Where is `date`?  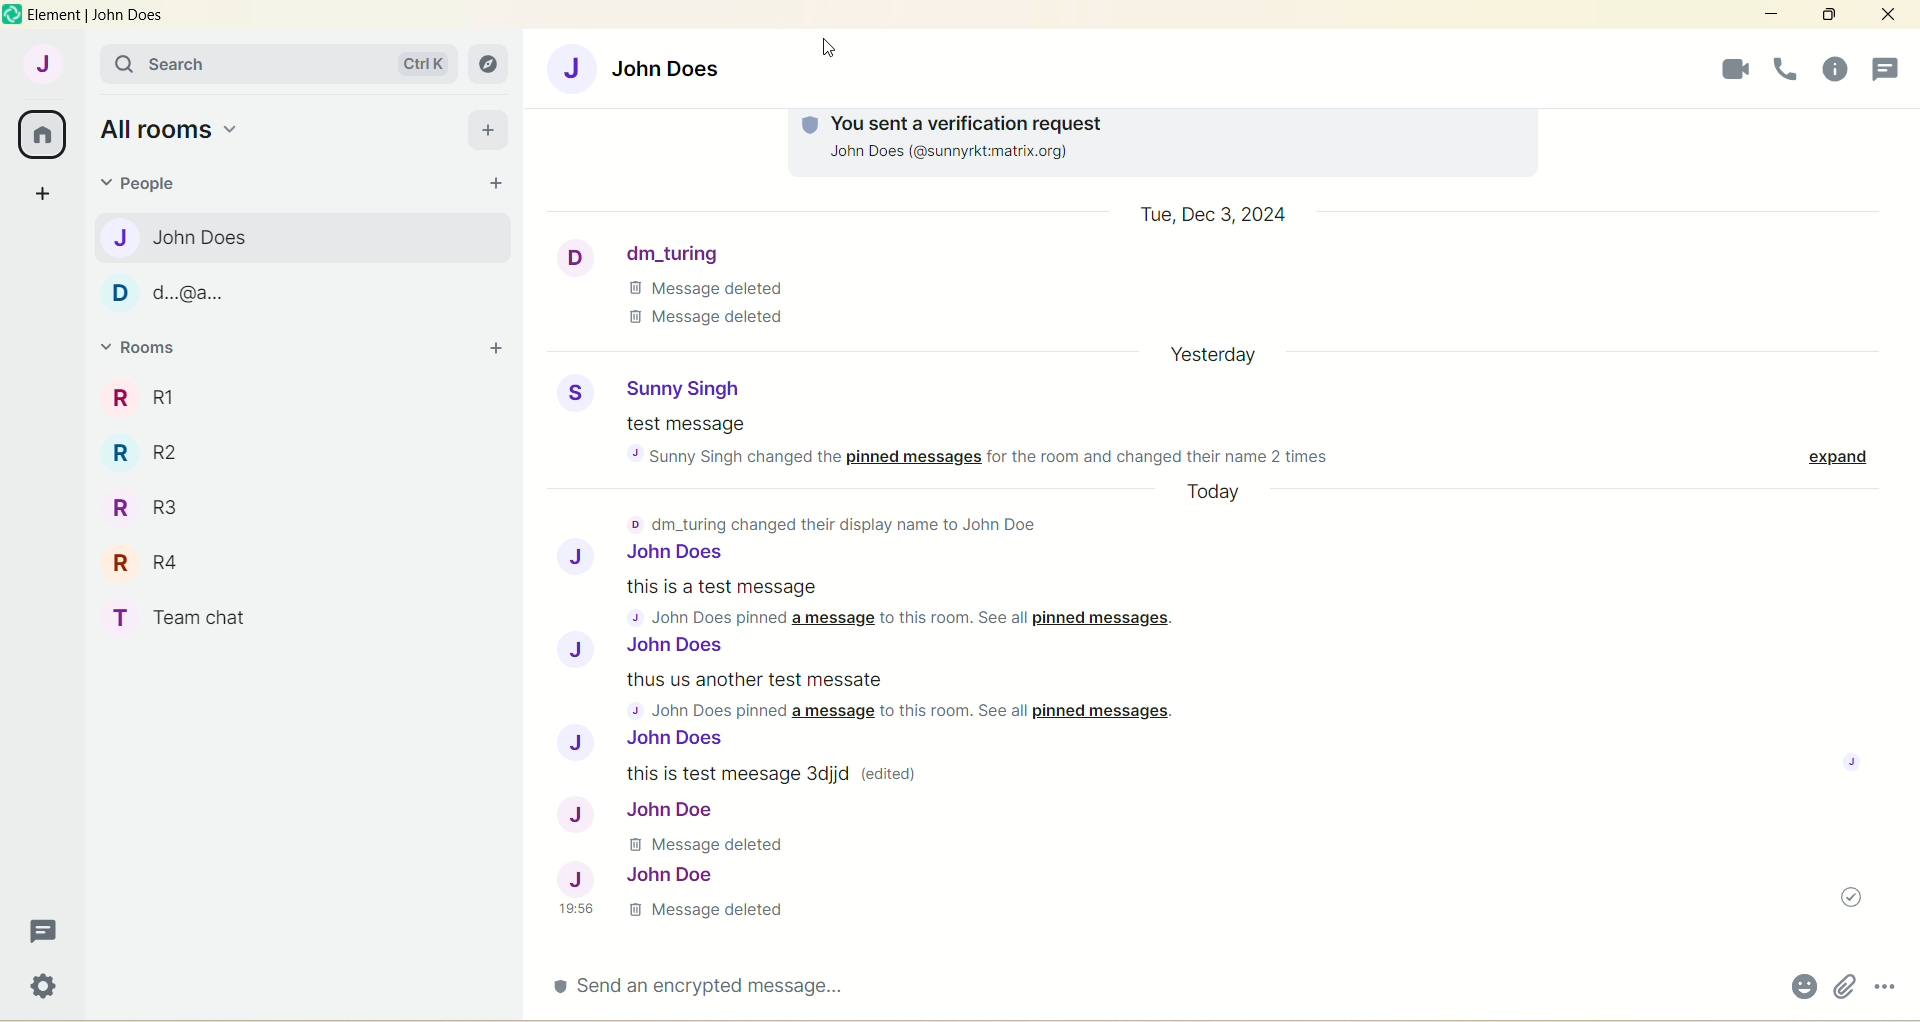
date is located at coordinates (1221, 359).